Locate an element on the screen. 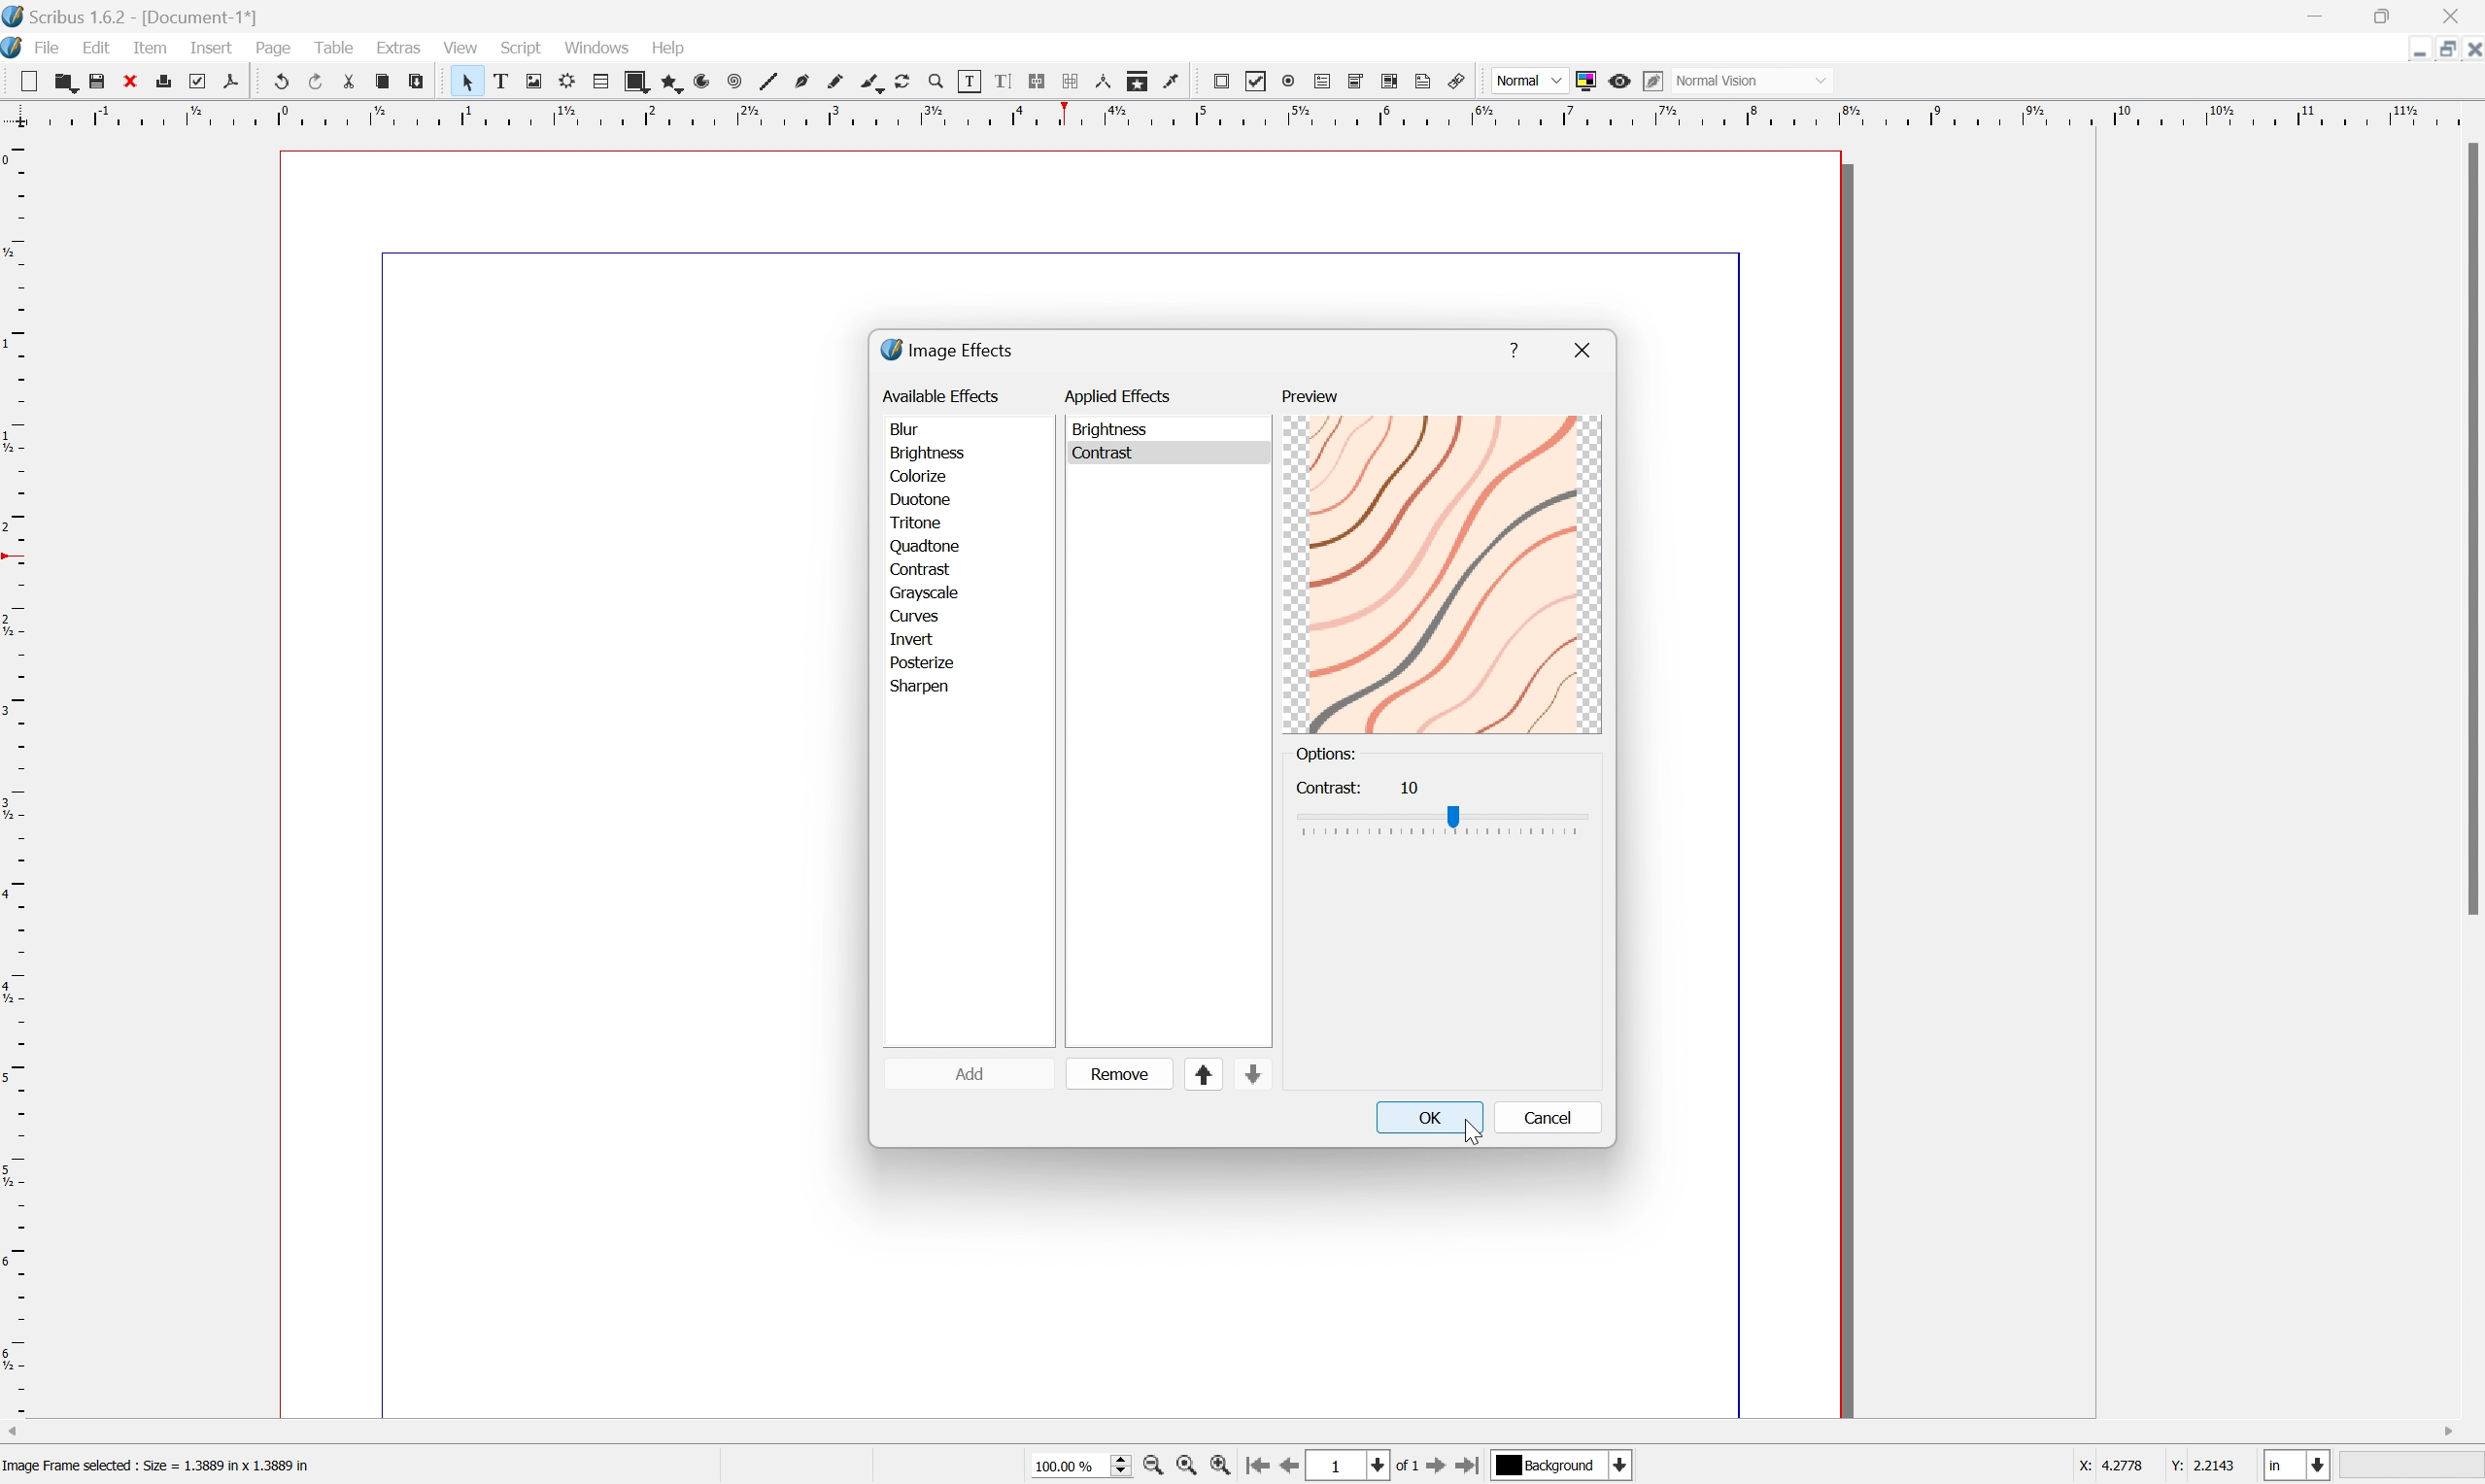 The image size is (2485, 1484). colorize is located at coordinates (921, 475).